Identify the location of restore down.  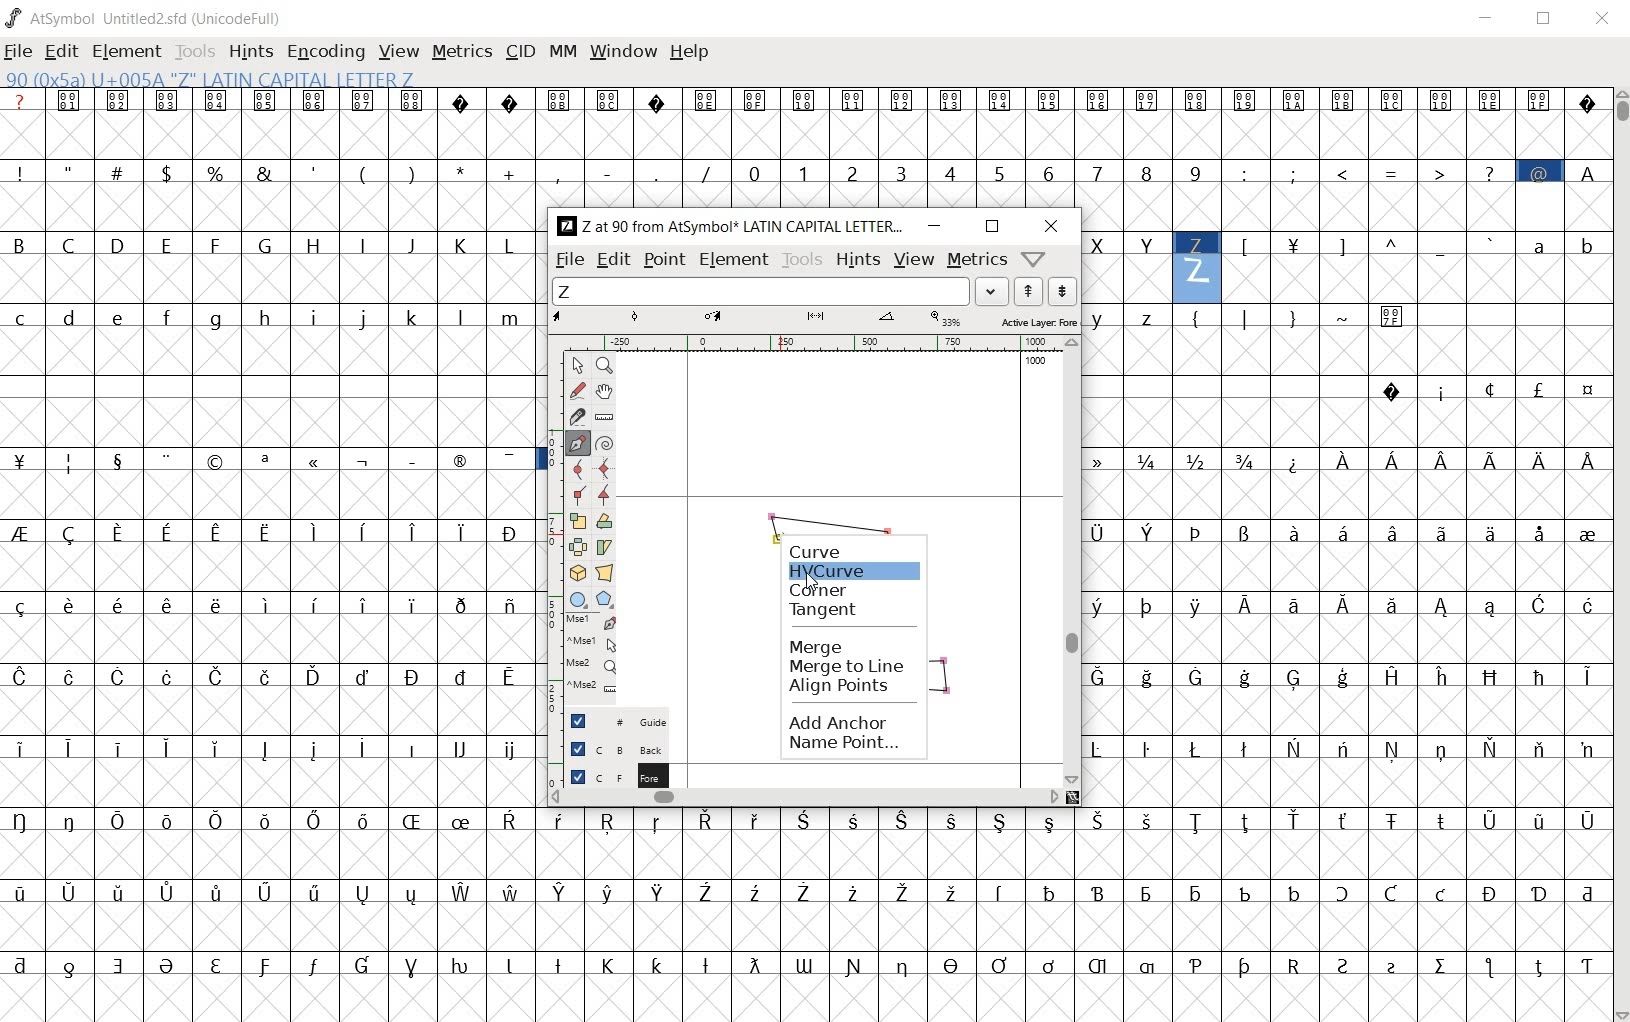
(1547, 21).